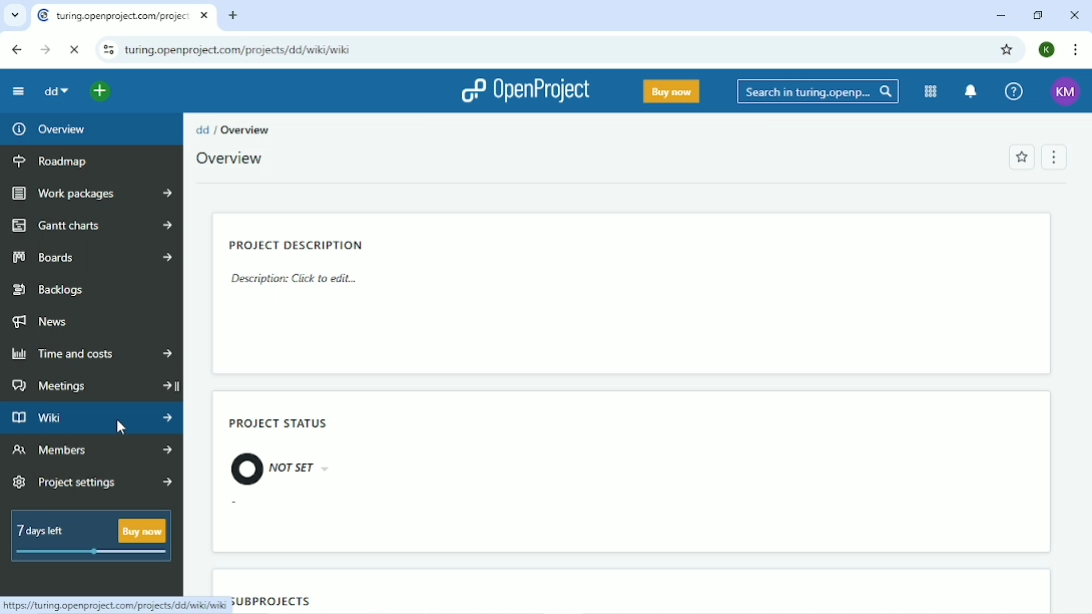  Describe the element at coordinates (55, 93) in the screenshot. I see `dd` at that location.